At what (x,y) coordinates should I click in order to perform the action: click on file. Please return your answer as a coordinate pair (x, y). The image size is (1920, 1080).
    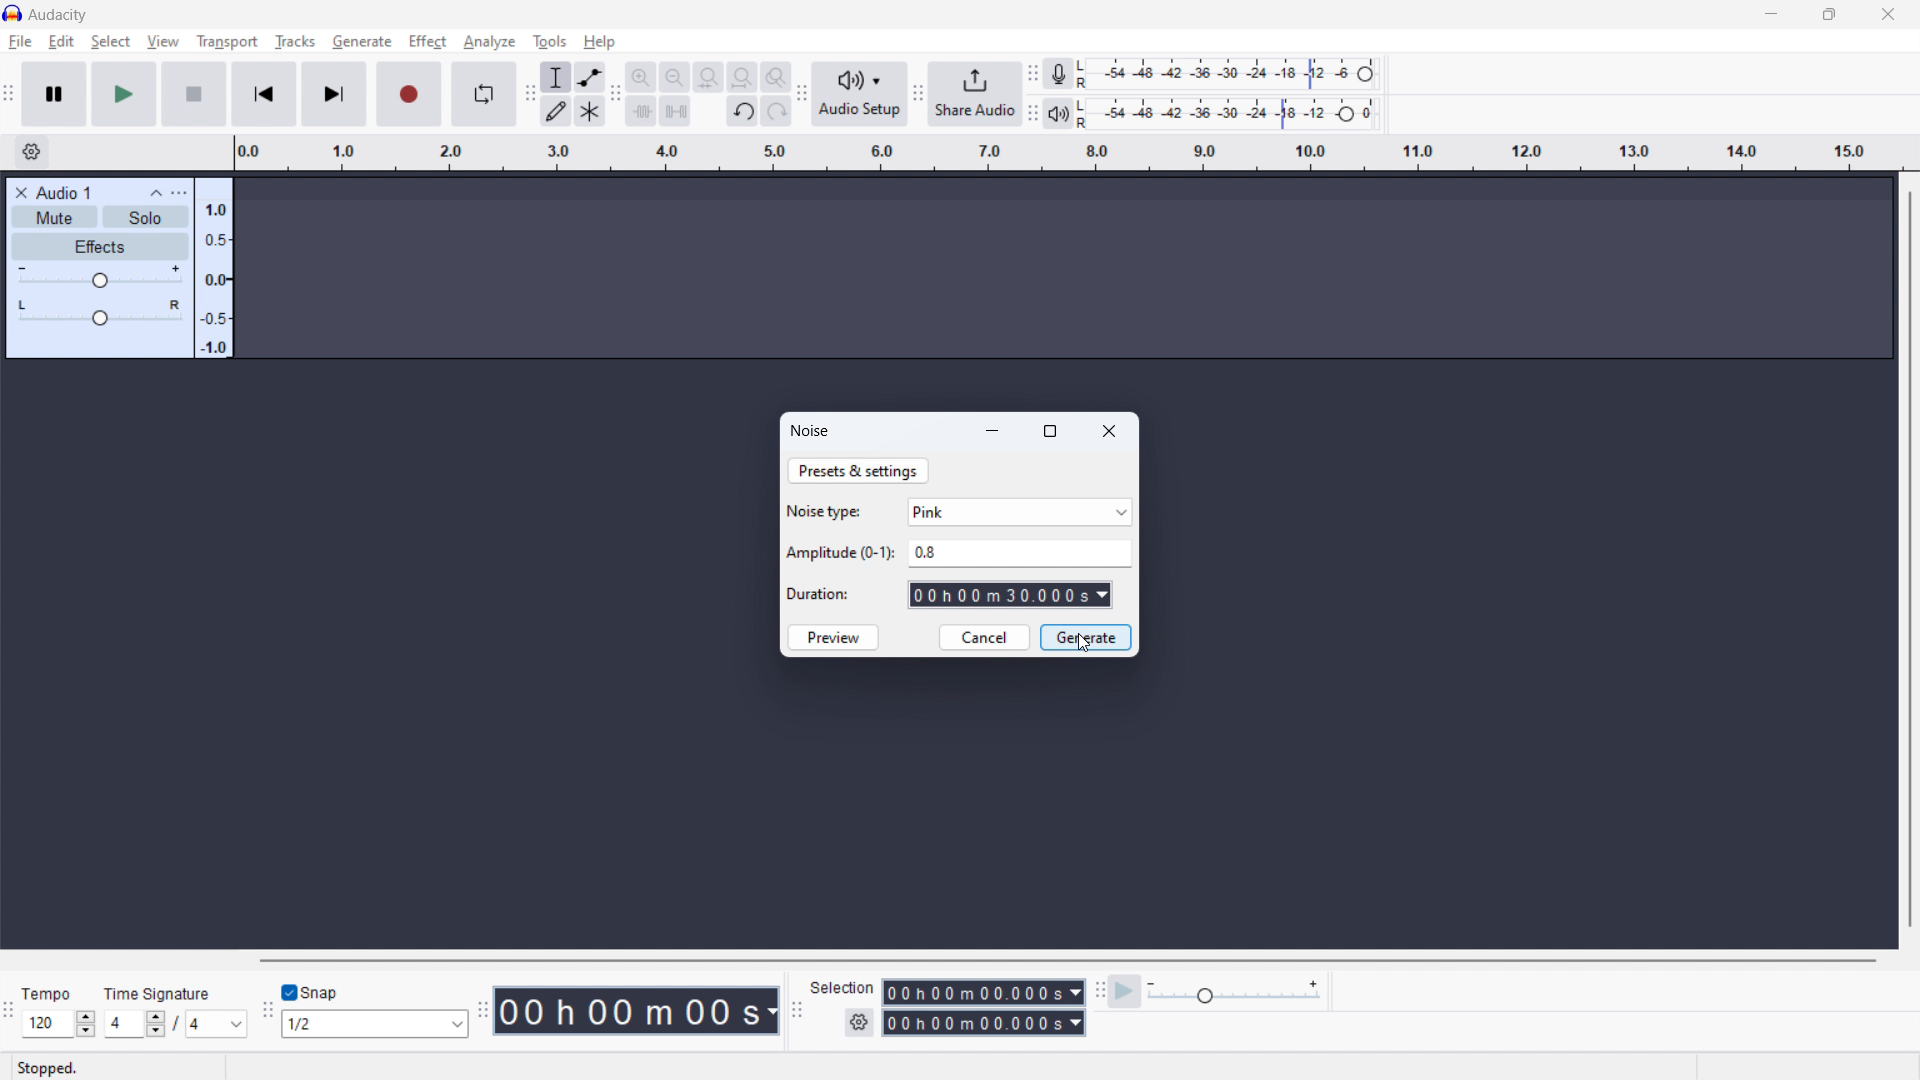
    Looking at the image, I should click on (20, 42).